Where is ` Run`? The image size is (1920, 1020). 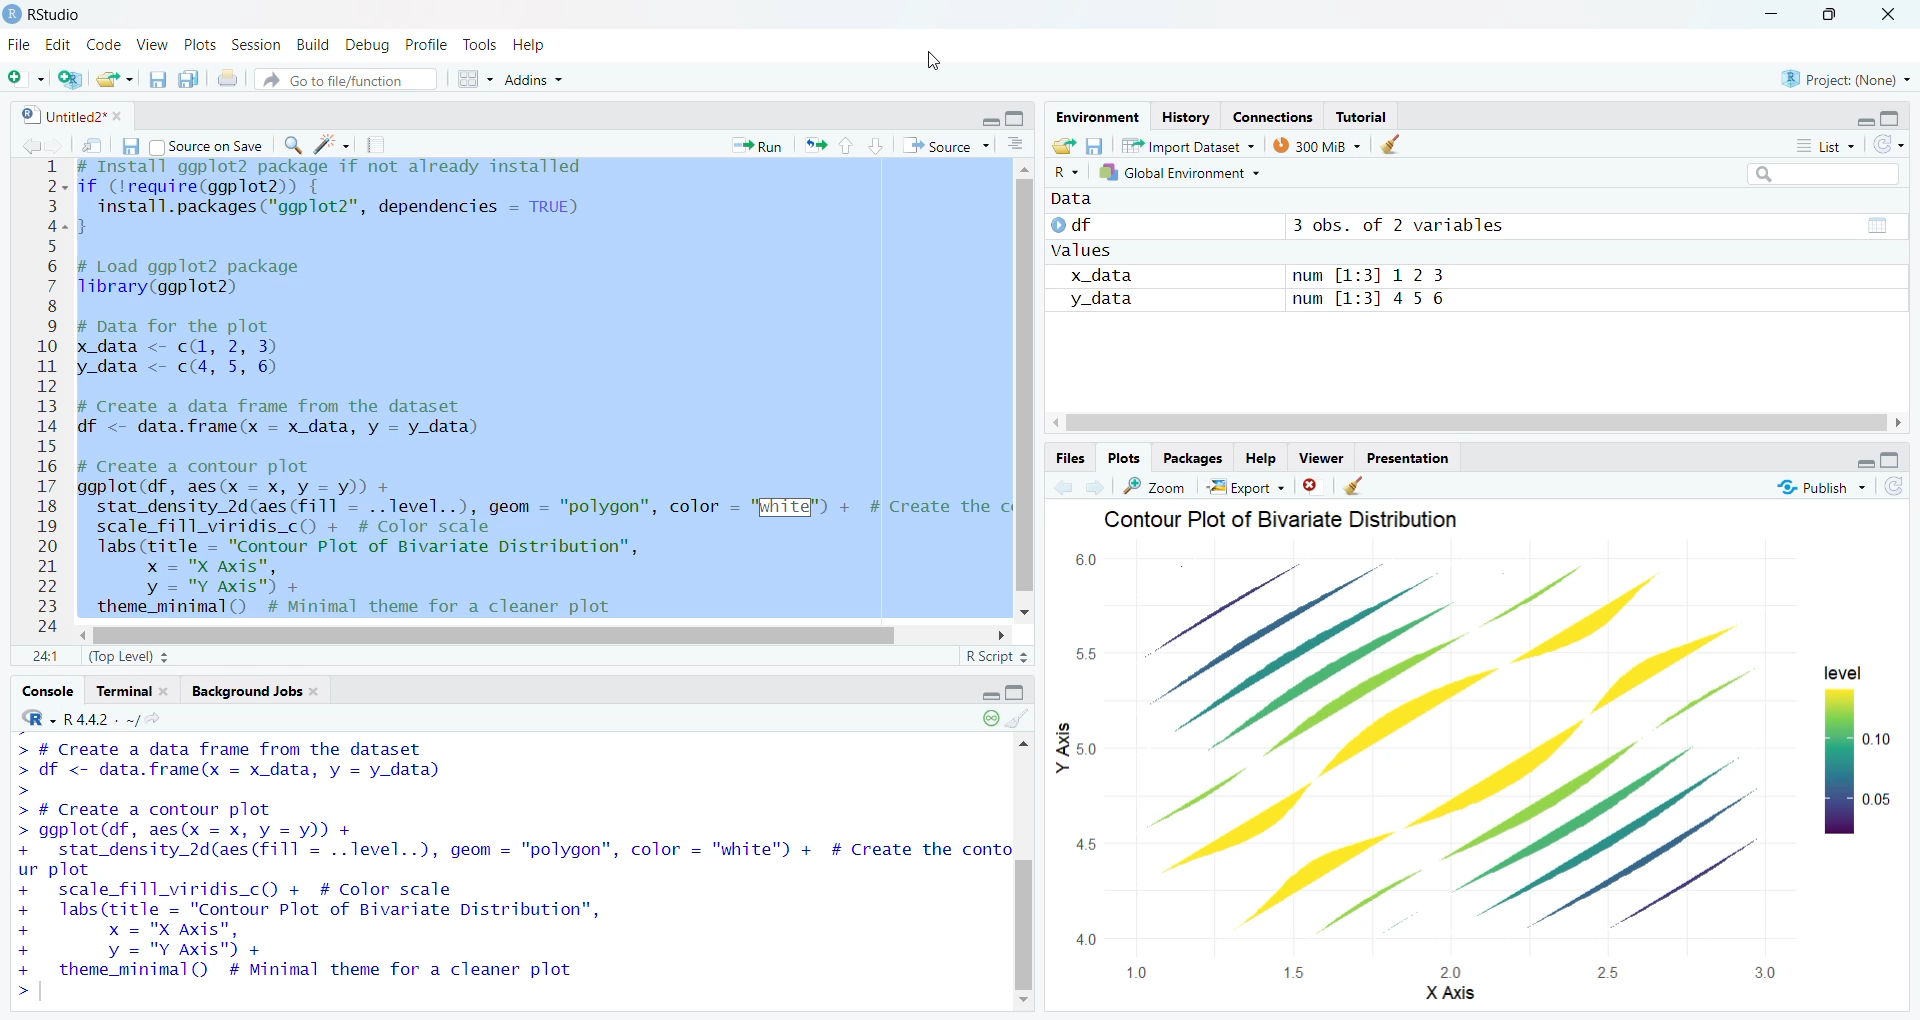  Run is located at coordinates (760, 144).